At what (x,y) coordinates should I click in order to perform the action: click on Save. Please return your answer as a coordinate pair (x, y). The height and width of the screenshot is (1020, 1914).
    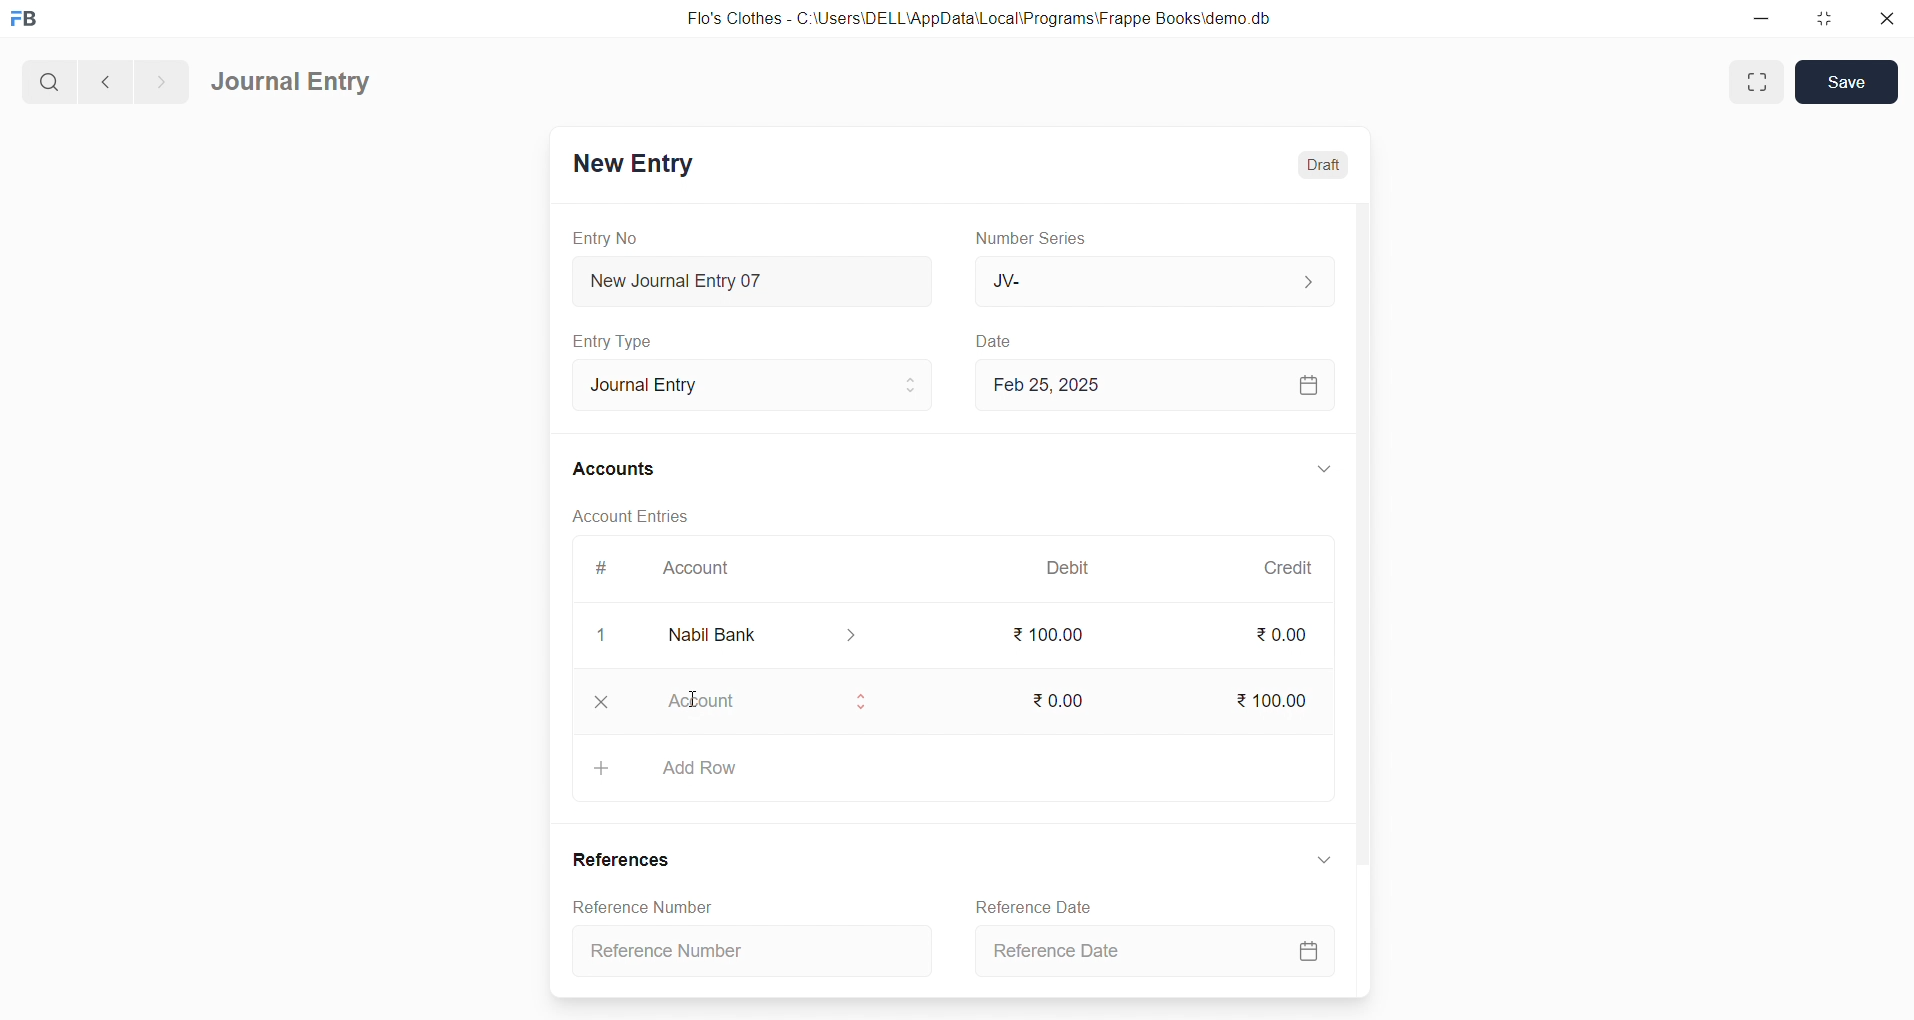
    Looking at the image, I should click on (1847, 82).